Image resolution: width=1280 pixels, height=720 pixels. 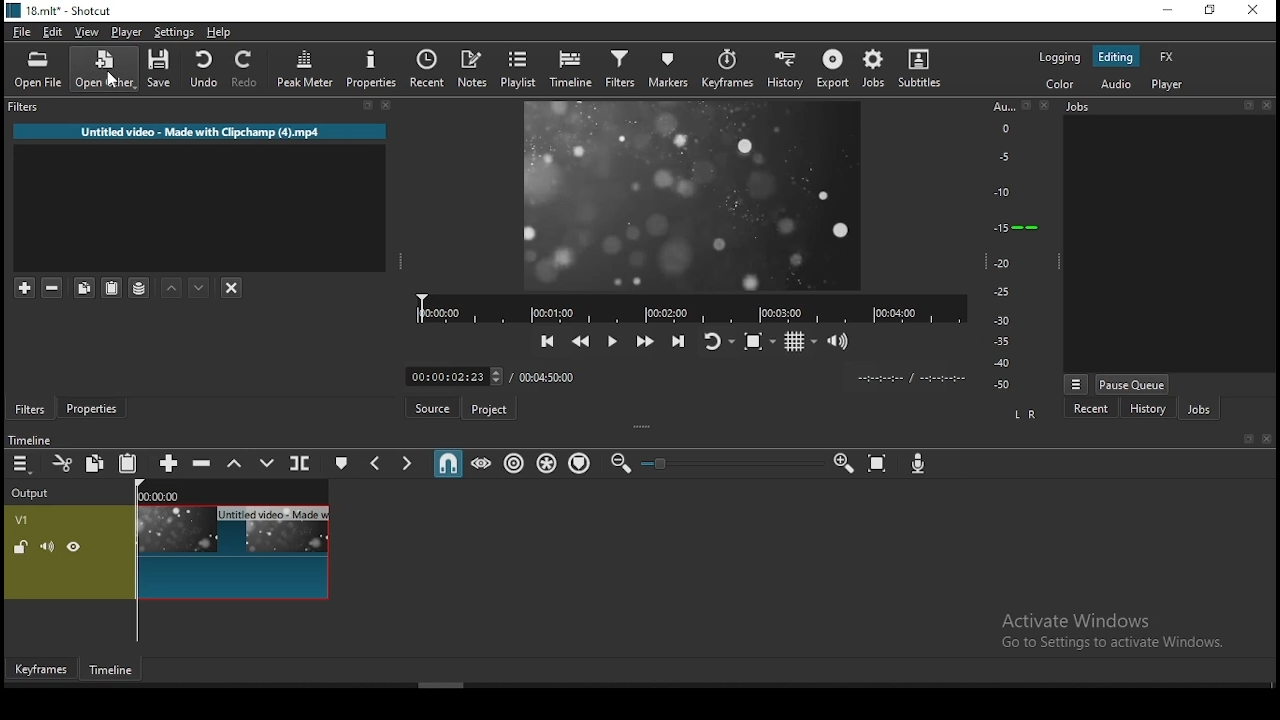 What do you see at coordinates (919, 466) in the screenshot?
I see `record audio` at bounding box center [919, 466].